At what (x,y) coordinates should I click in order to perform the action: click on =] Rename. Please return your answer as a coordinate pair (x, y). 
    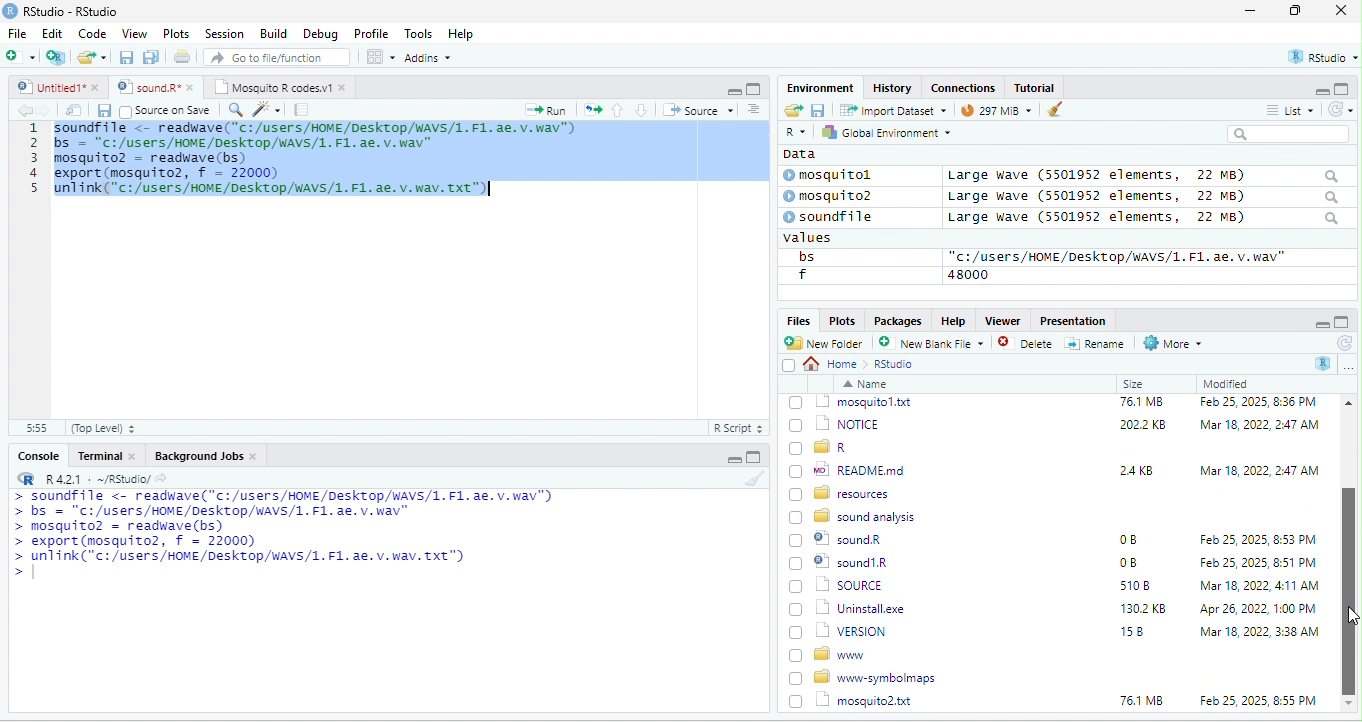
    Looking at the image, I should click on (1096, 343).